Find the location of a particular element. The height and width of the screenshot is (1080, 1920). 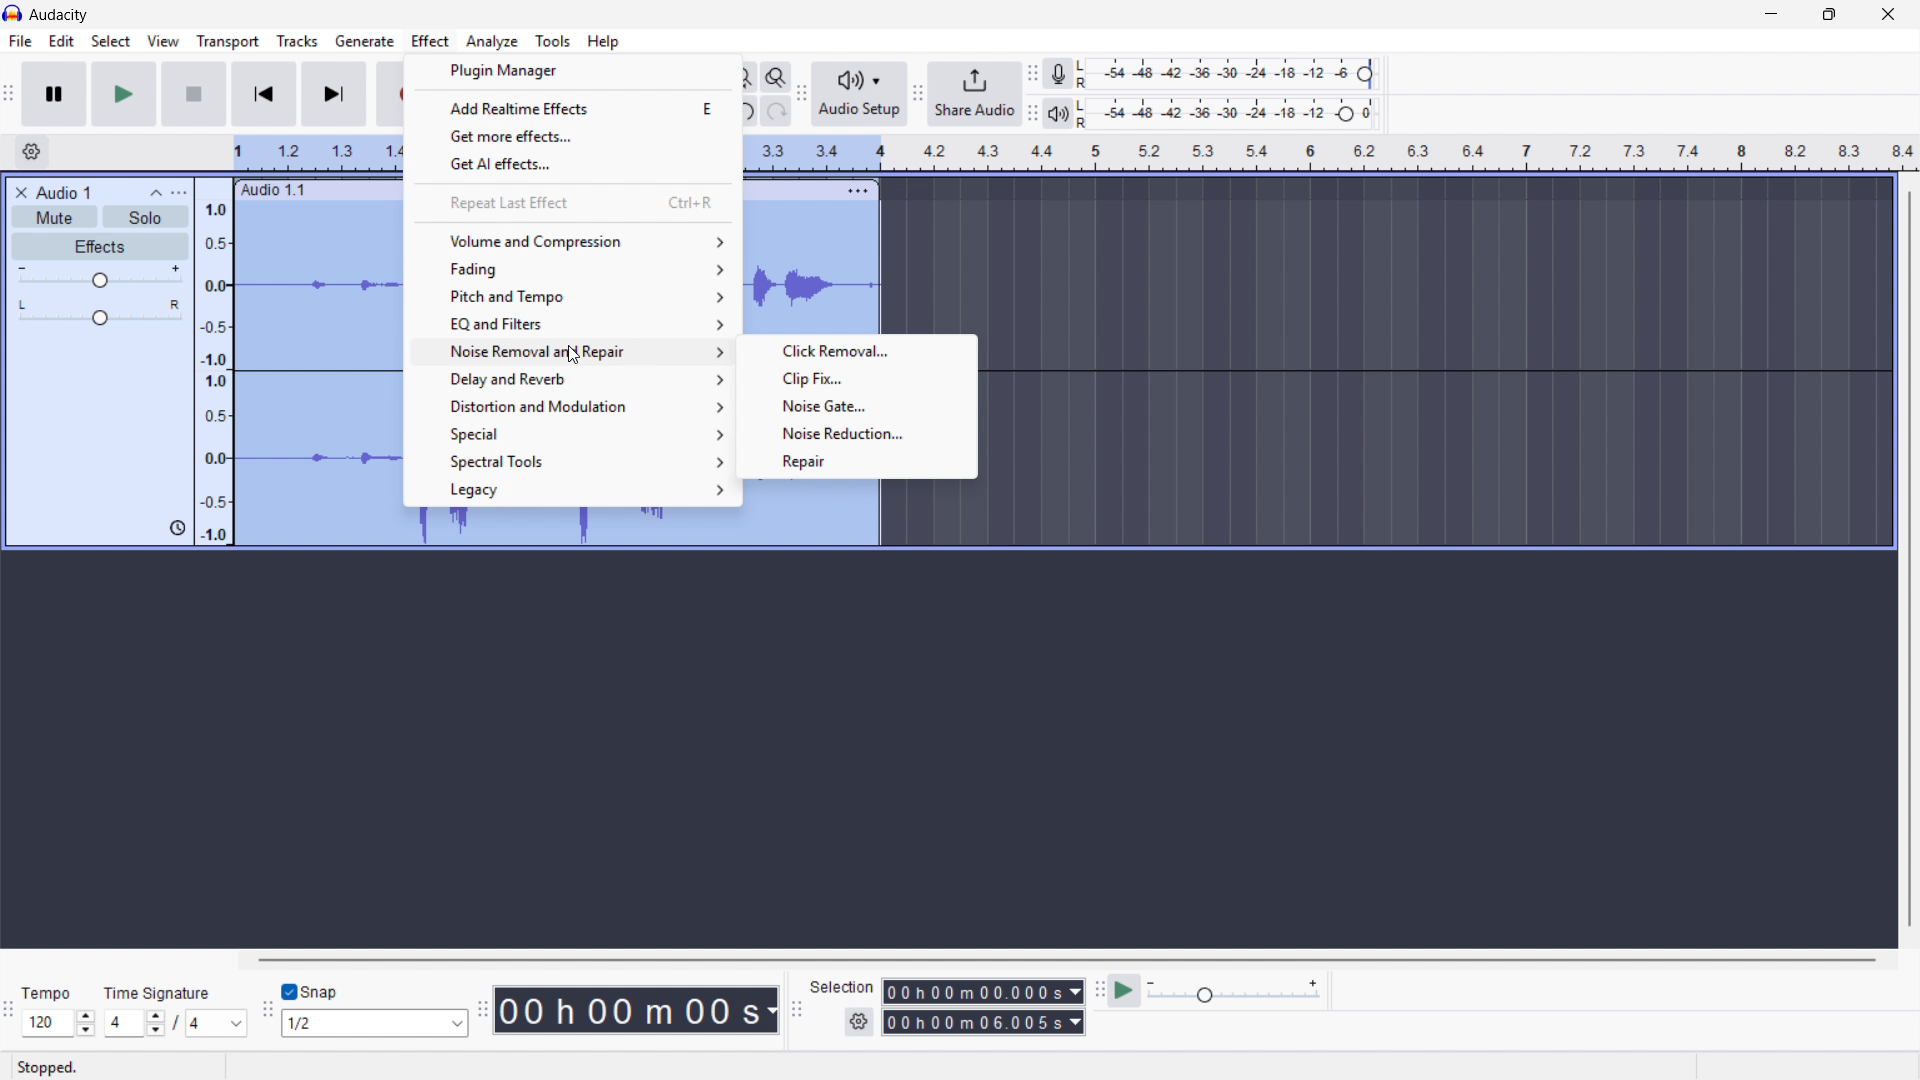

Transport is located at coordinates (228, 42).